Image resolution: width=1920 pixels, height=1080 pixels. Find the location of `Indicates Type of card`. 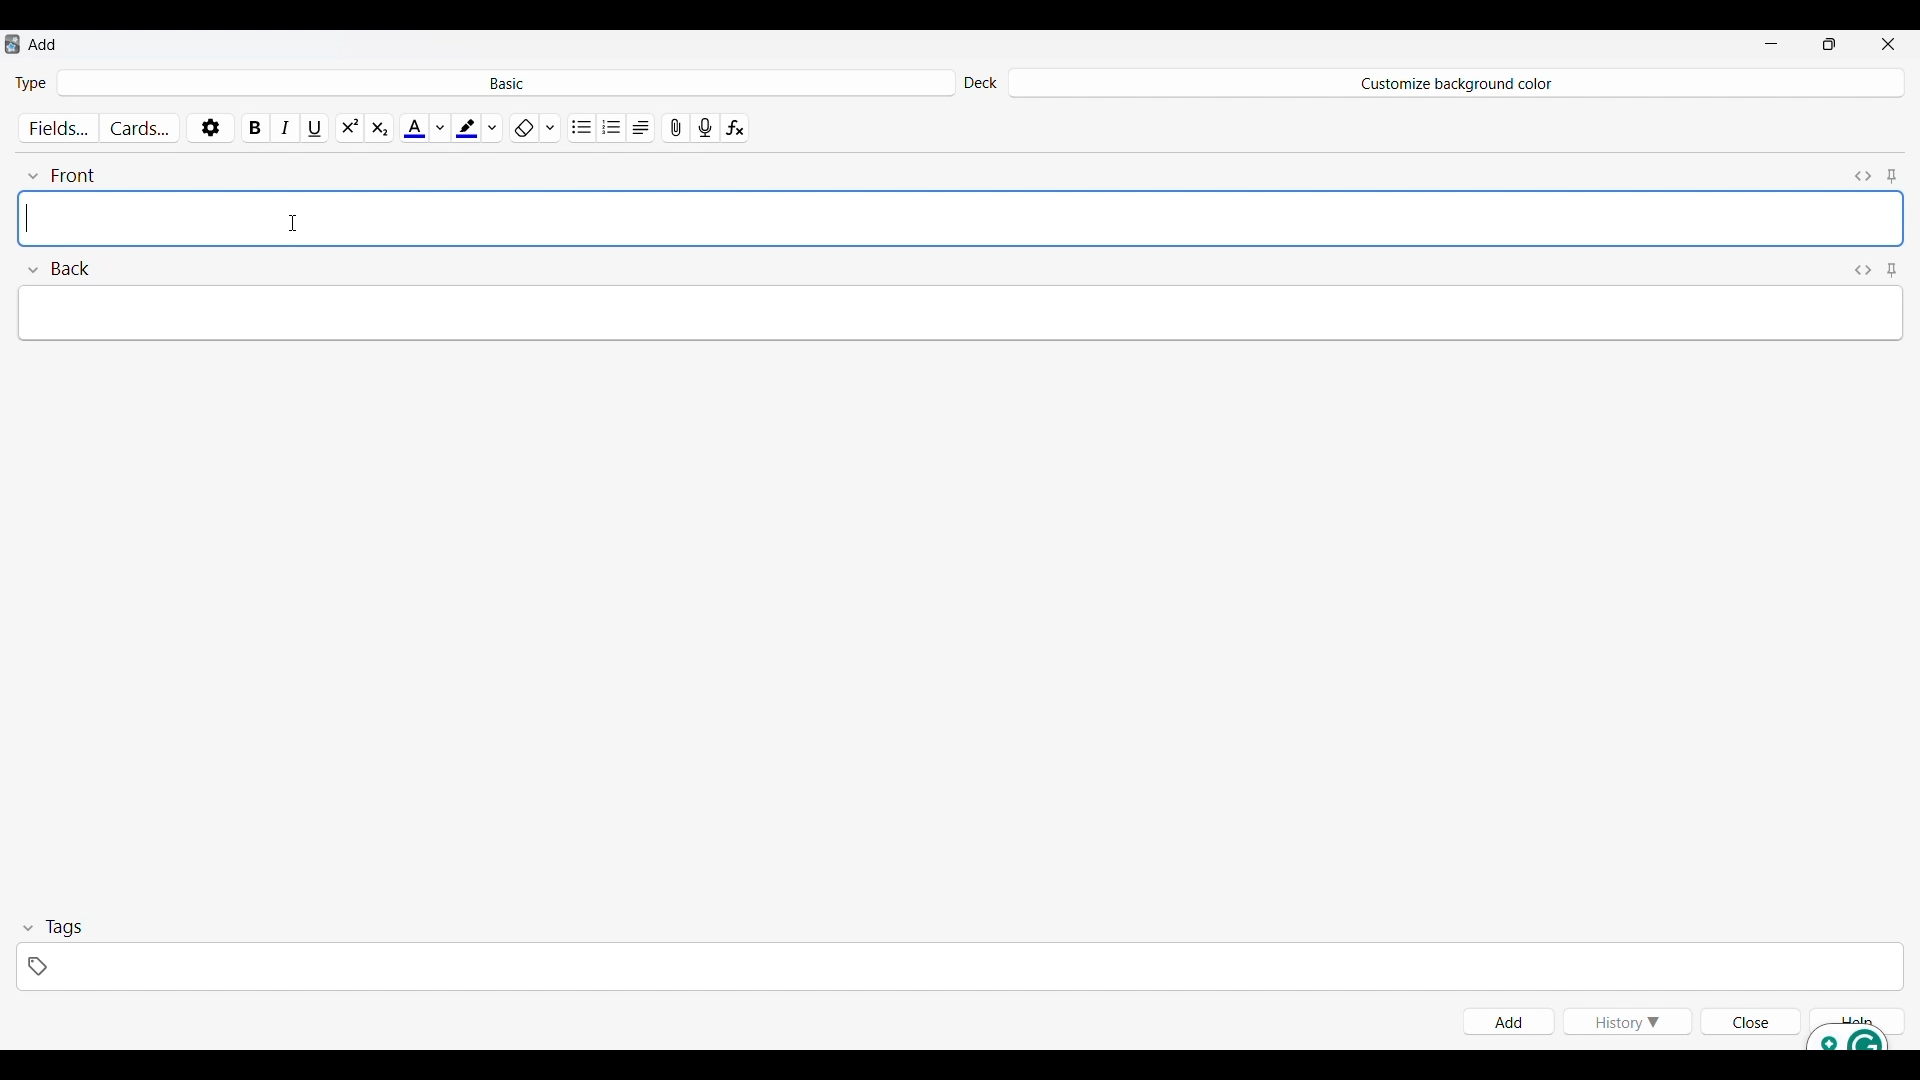

Indicates Type of card is located at coordinates (31, 82).